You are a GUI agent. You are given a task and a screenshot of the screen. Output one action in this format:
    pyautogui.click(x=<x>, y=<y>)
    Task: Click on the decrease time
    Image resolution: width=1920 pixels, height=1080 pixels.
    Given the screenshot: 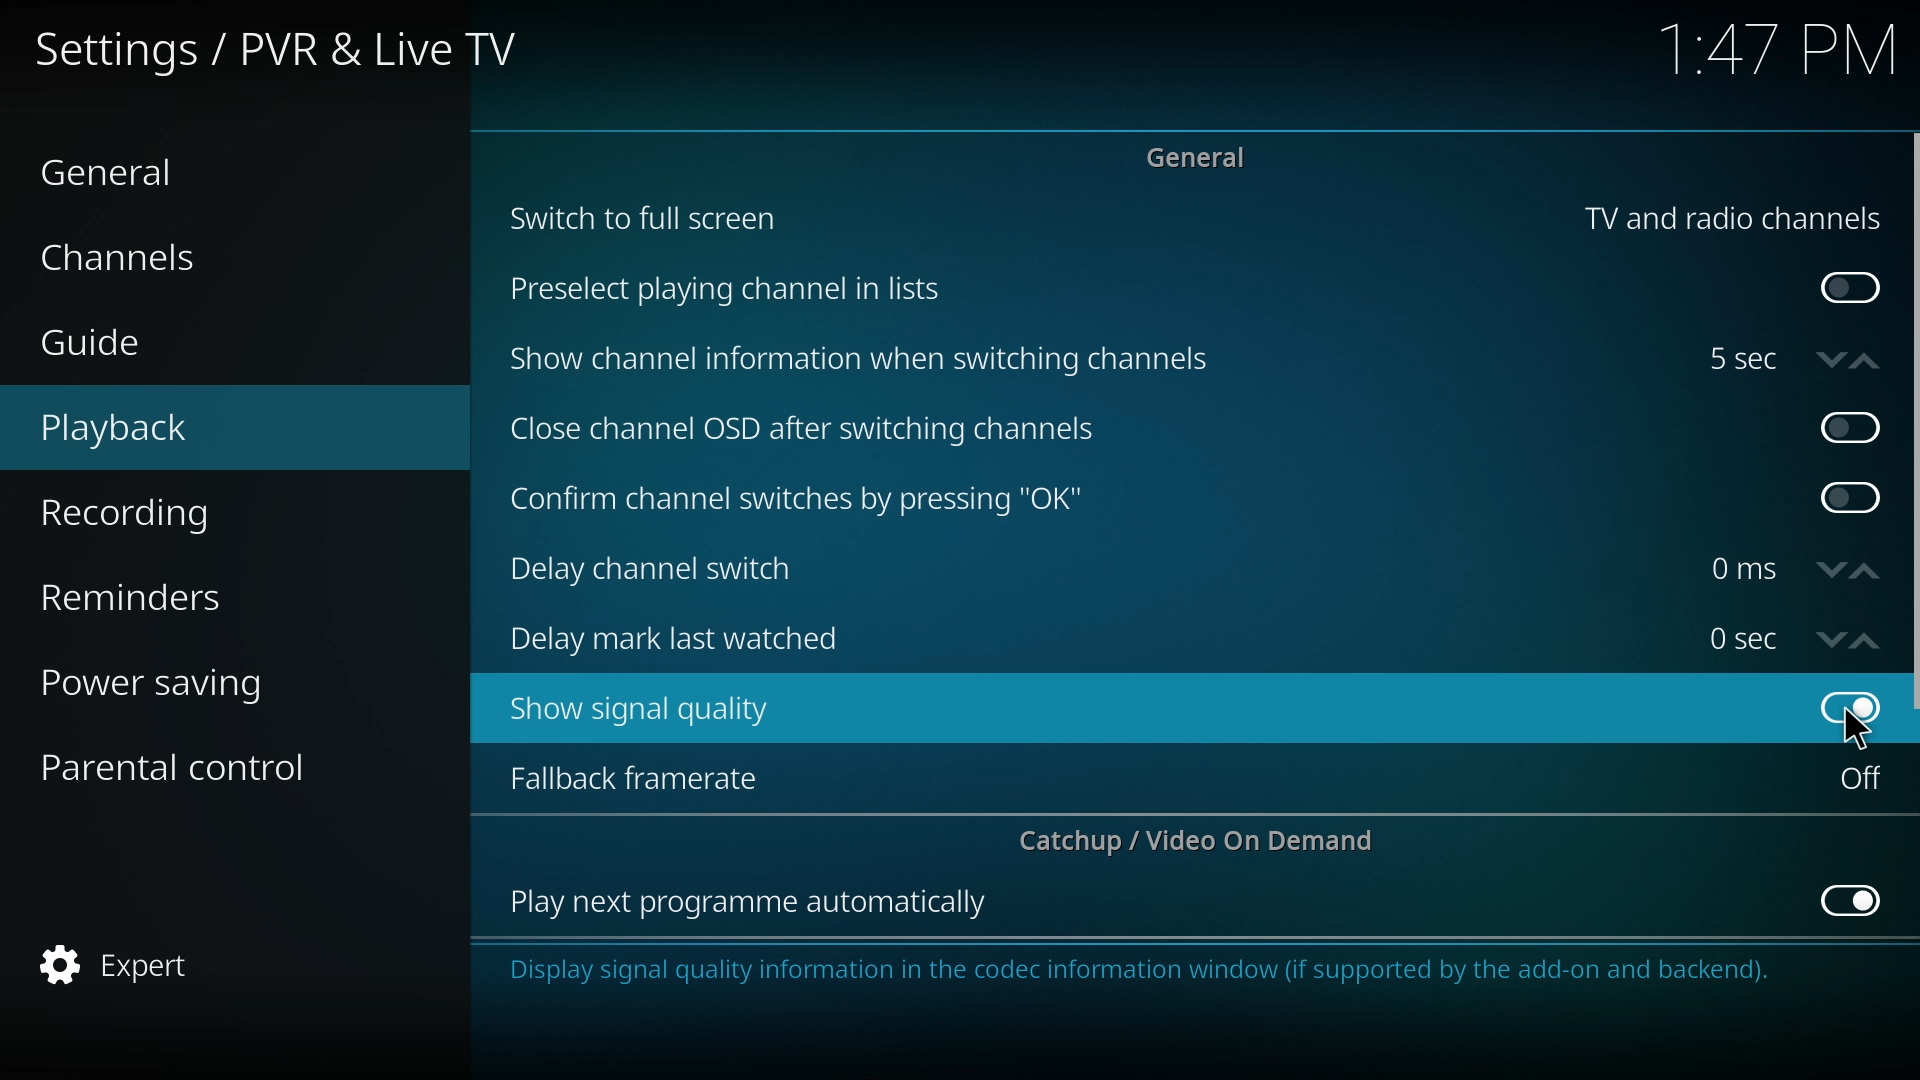 What is the action you would take?
    pyautogui.click(x=1832, y=640)
    